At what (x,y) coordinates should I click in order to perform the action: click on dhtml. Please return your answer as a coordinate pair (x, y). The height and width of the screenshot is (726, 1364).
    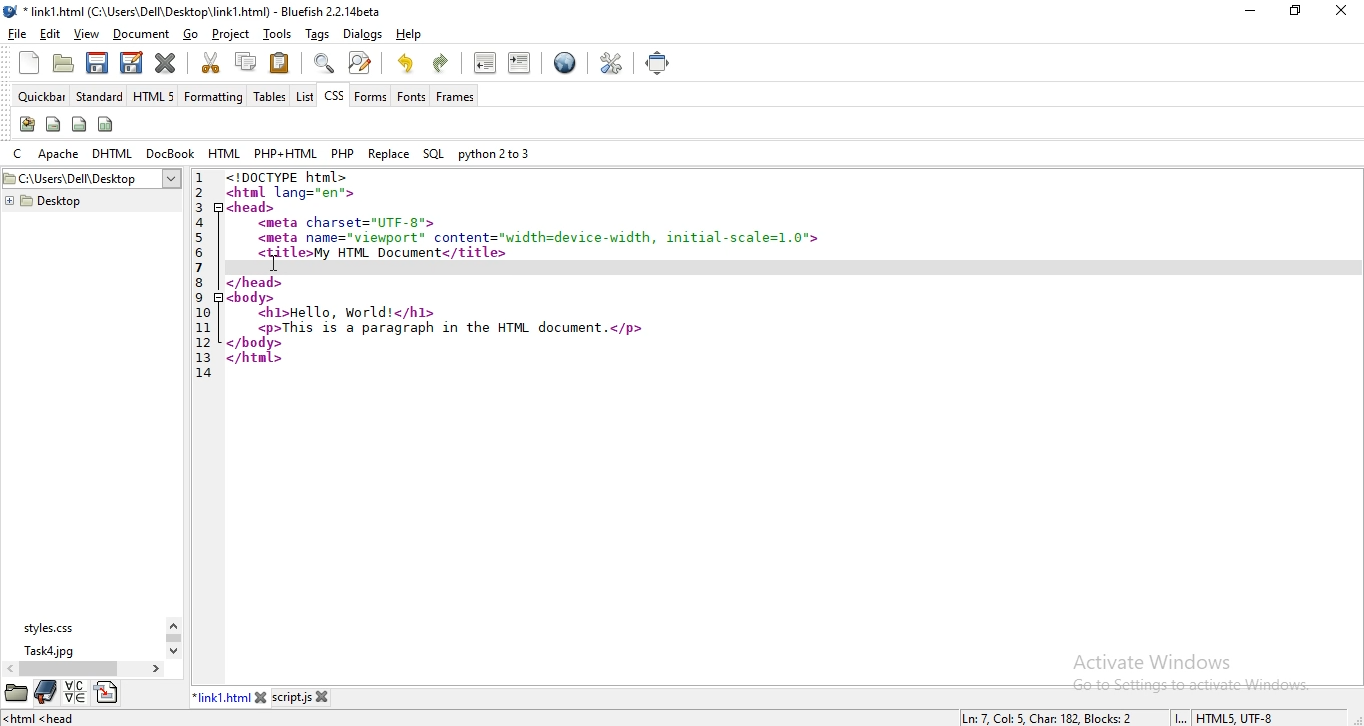
    Looking at the image, I should click on (112, 154).